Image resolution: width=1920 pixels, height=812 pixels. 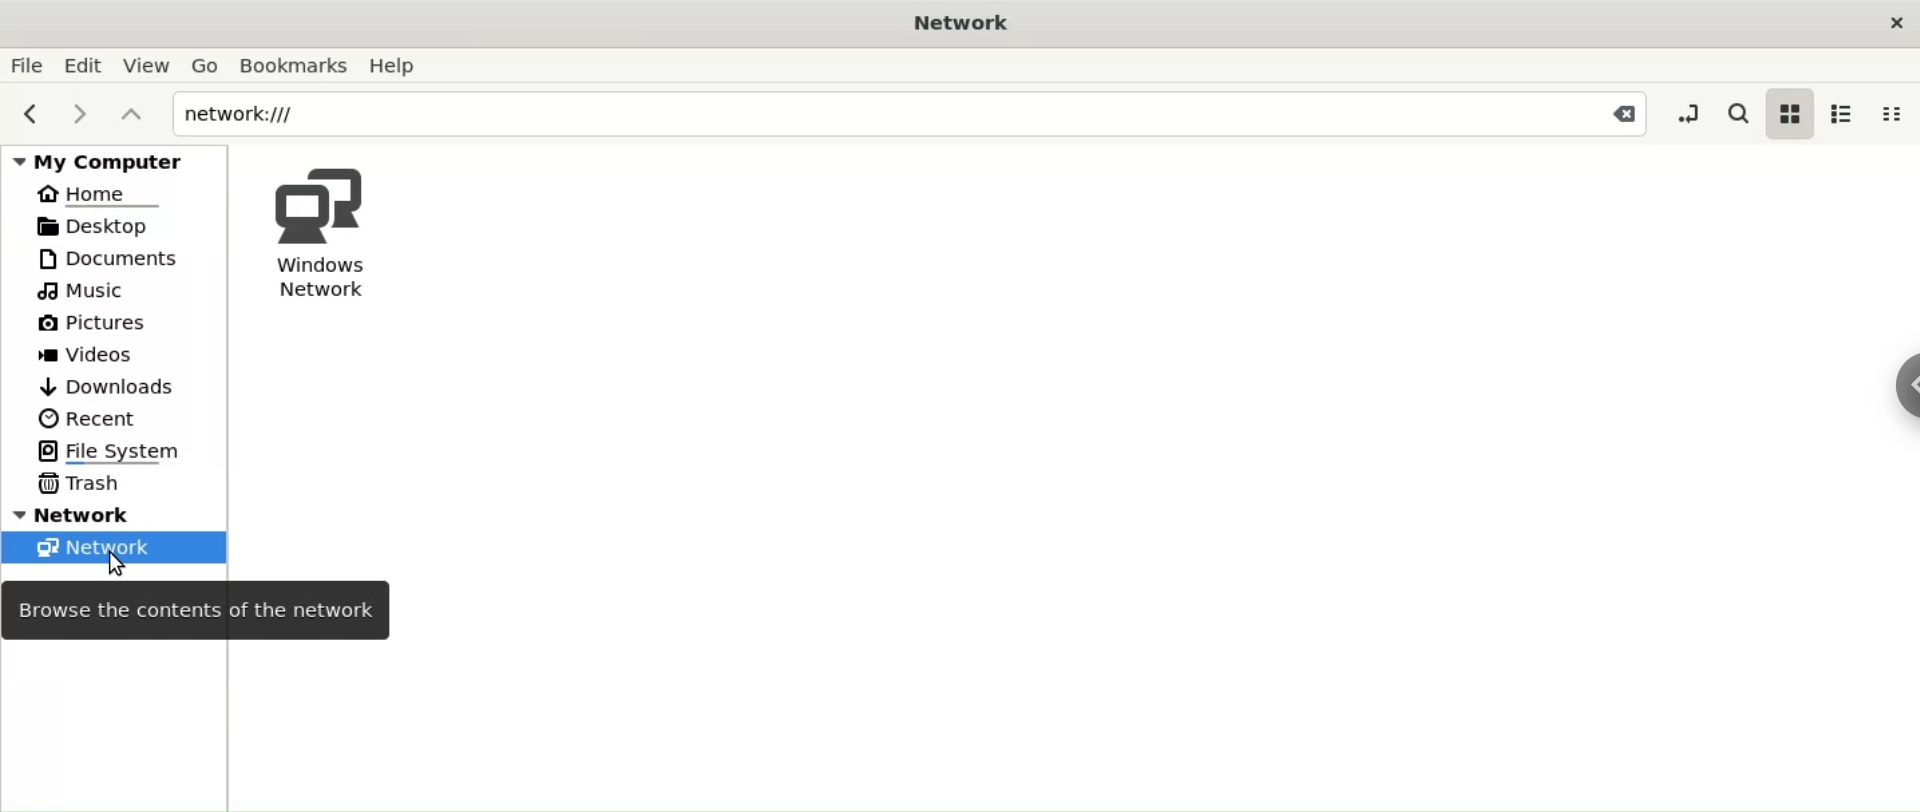 I want to click on Network, so click(x=124, y=514).